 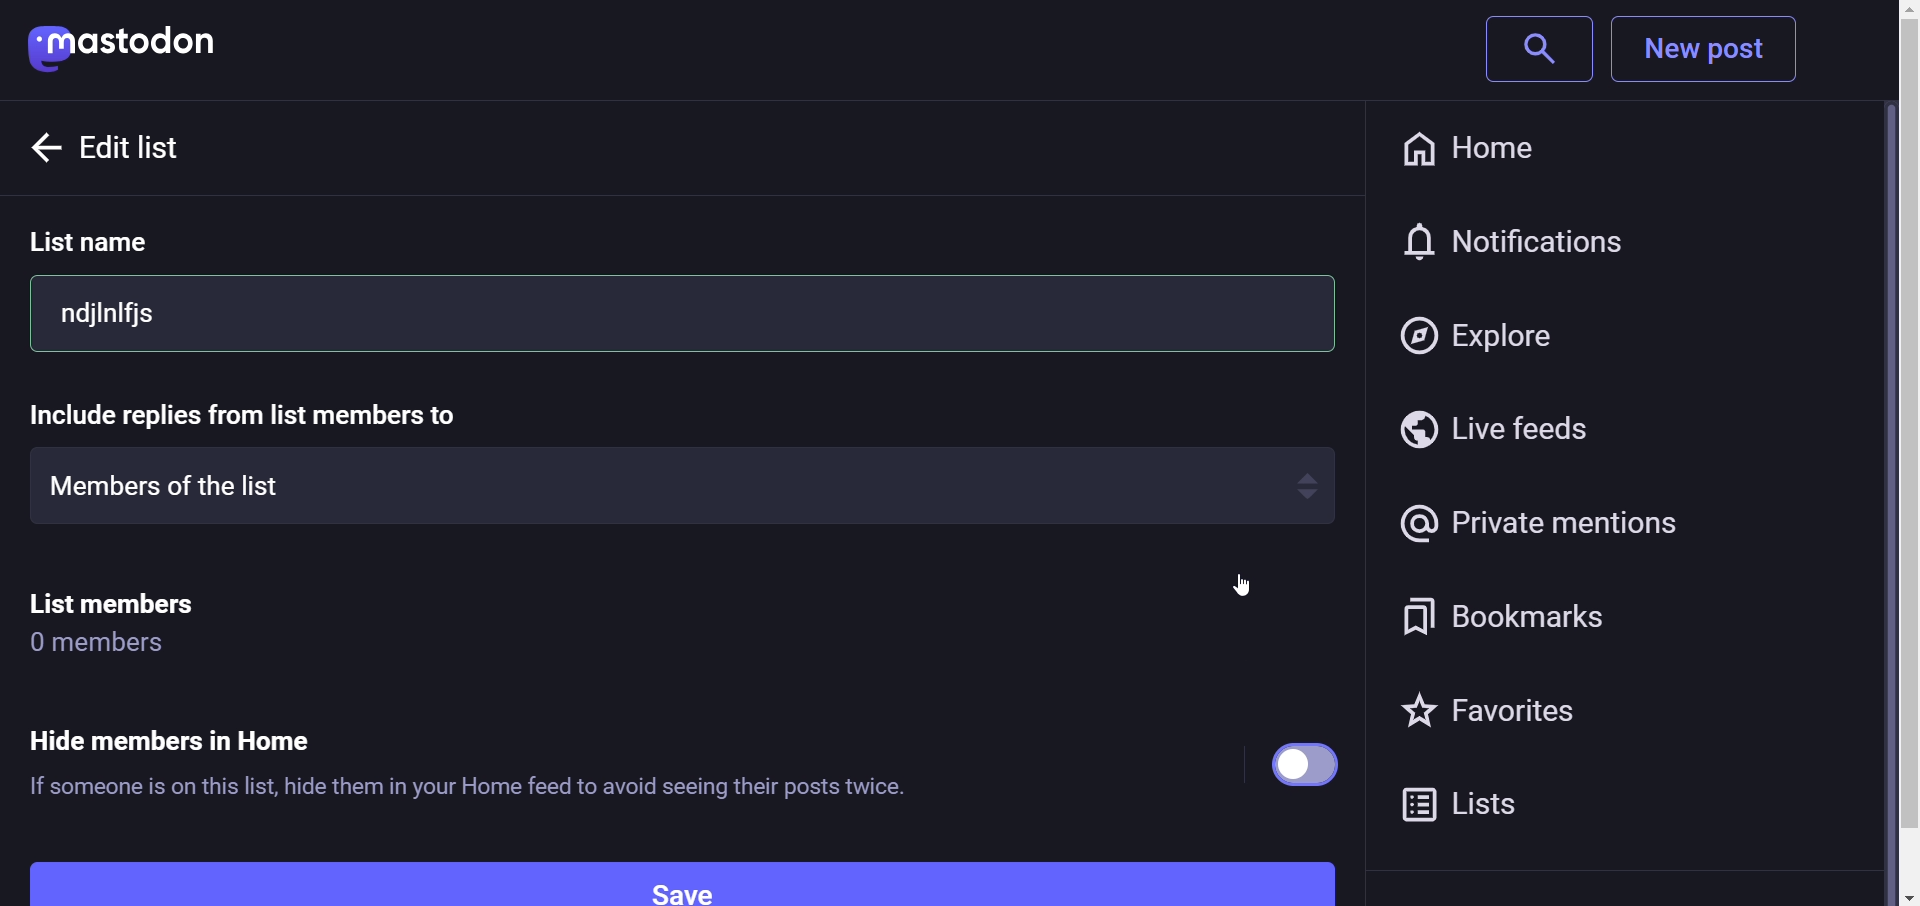 I want to click on list name, so click(x=122, y=245).